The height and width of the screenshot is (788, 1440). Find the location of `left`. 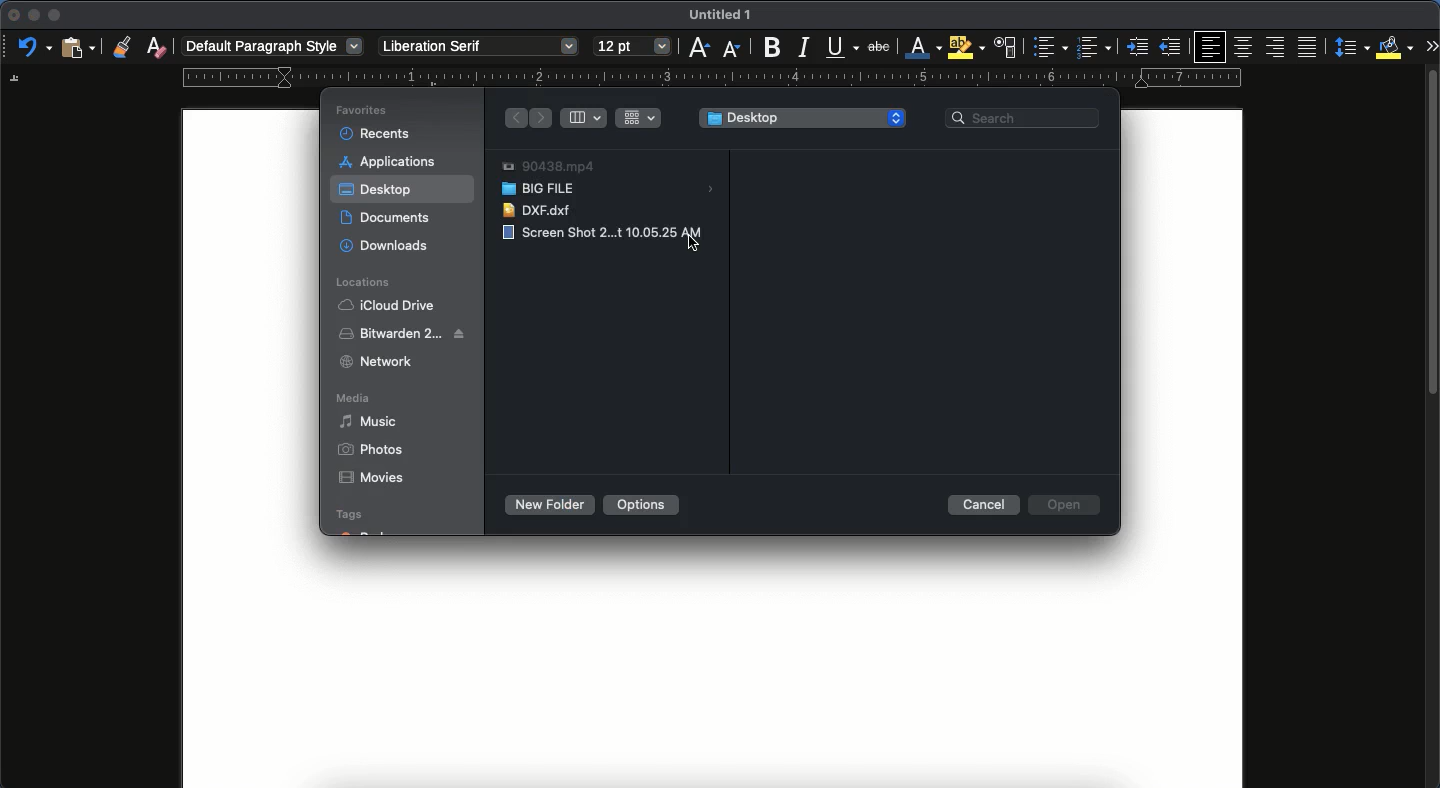

left is located at coordinates (542, 119).